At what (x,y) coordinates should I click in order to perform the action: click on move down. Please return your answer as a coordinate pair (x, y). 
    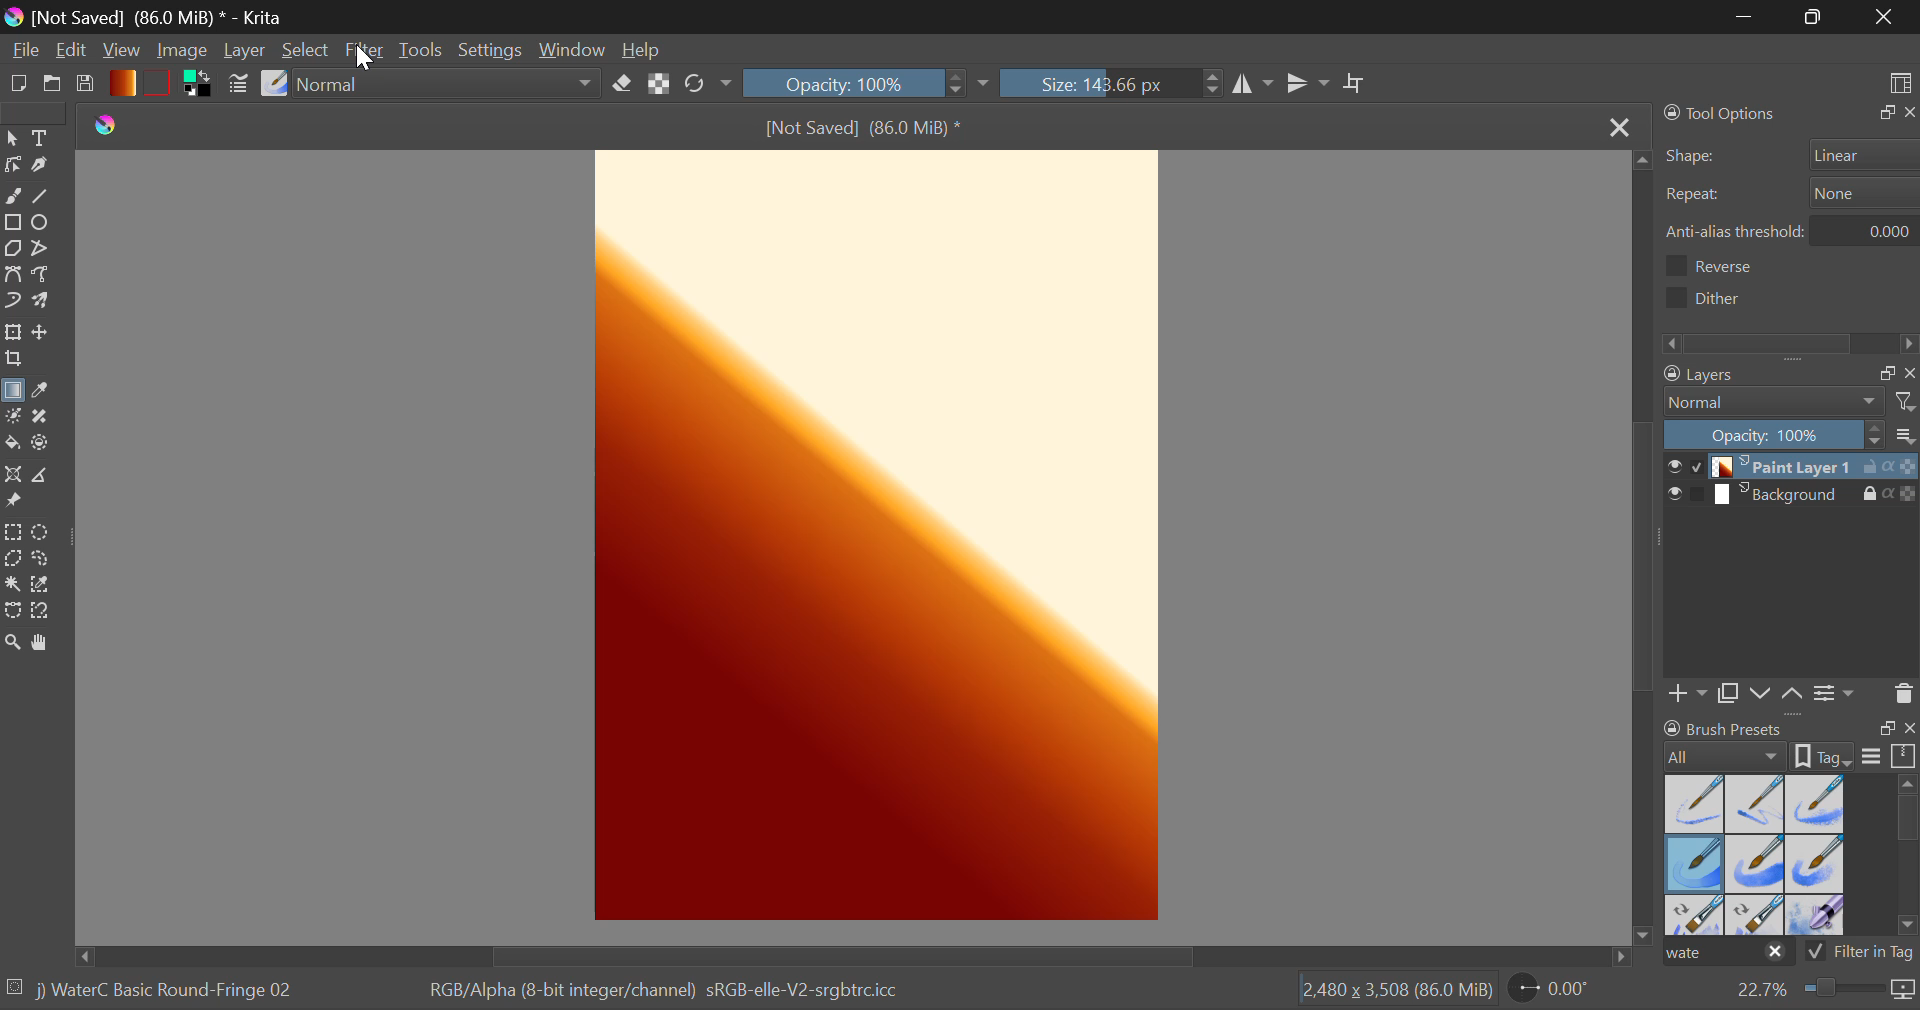
    Looking at the image, I should click on (1761, 693).